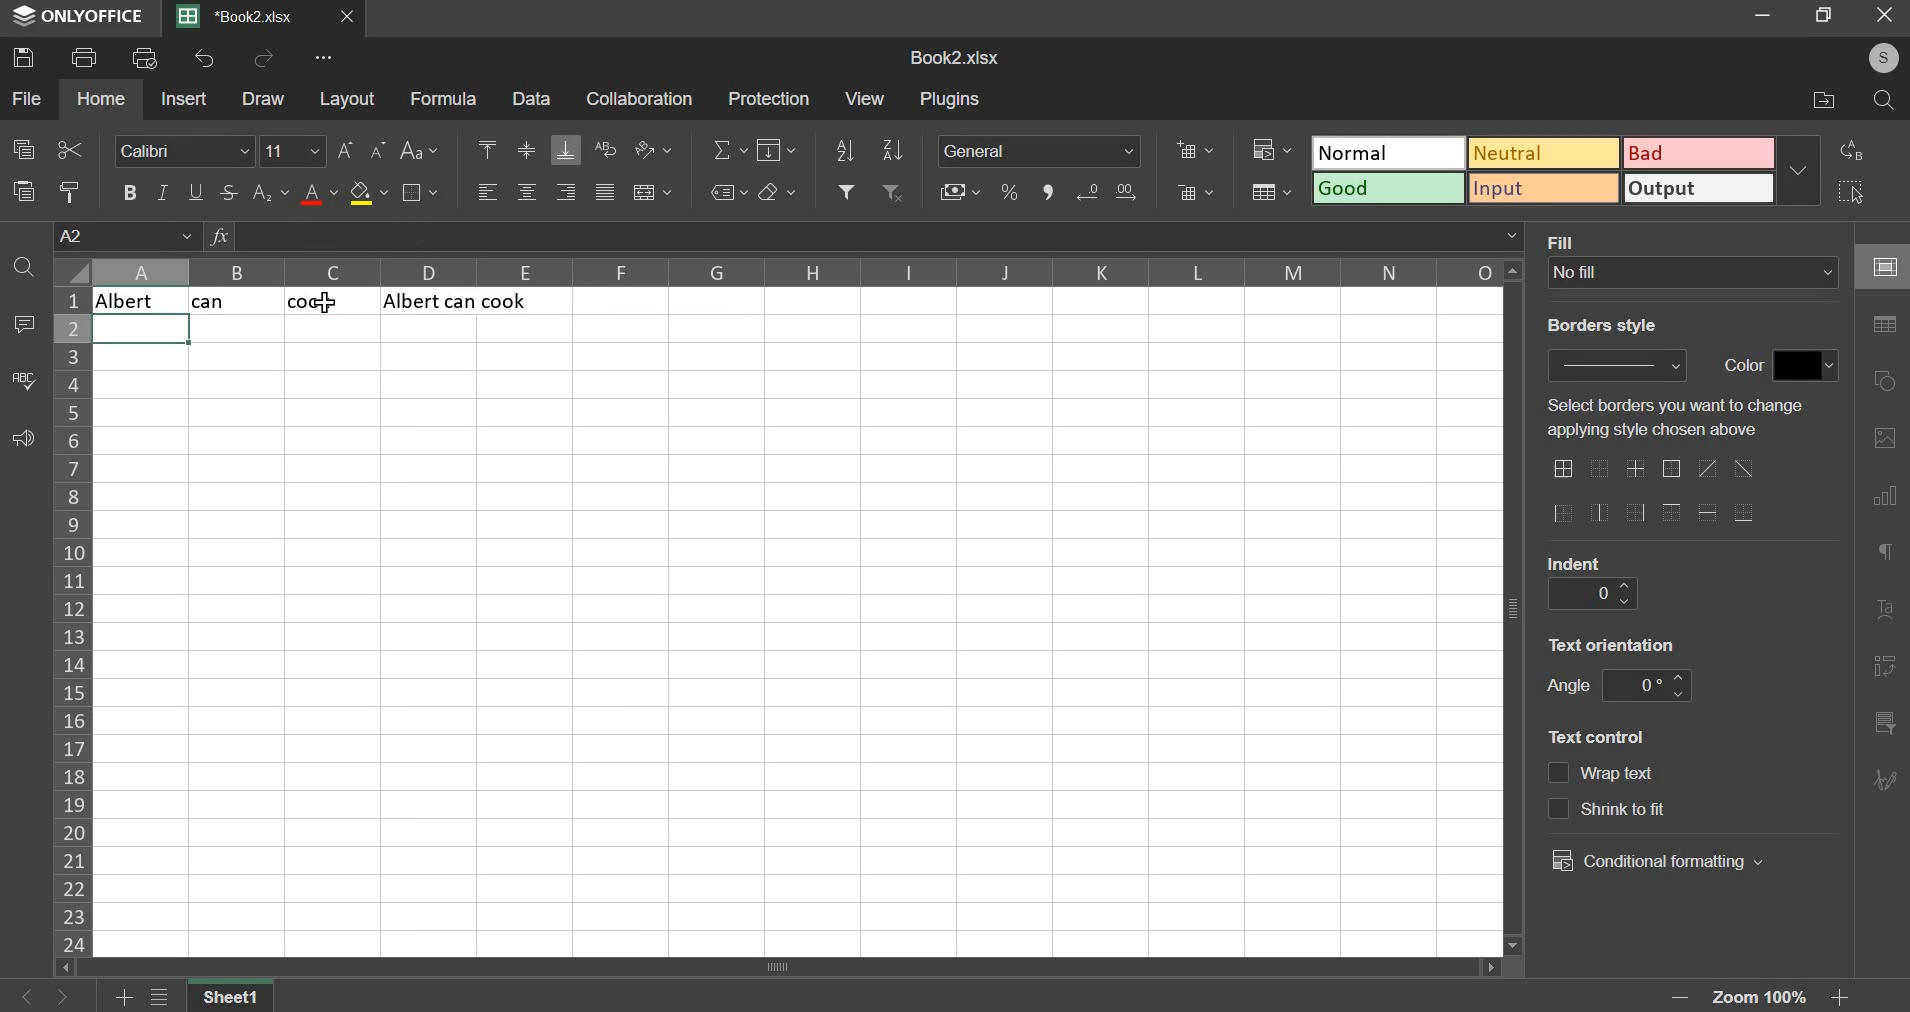 This screenshot has height=1012, width=1910. What do you see at coordinates (368, 194) in the screenshot?
I see `fill color` at bounding box center [368, 194].